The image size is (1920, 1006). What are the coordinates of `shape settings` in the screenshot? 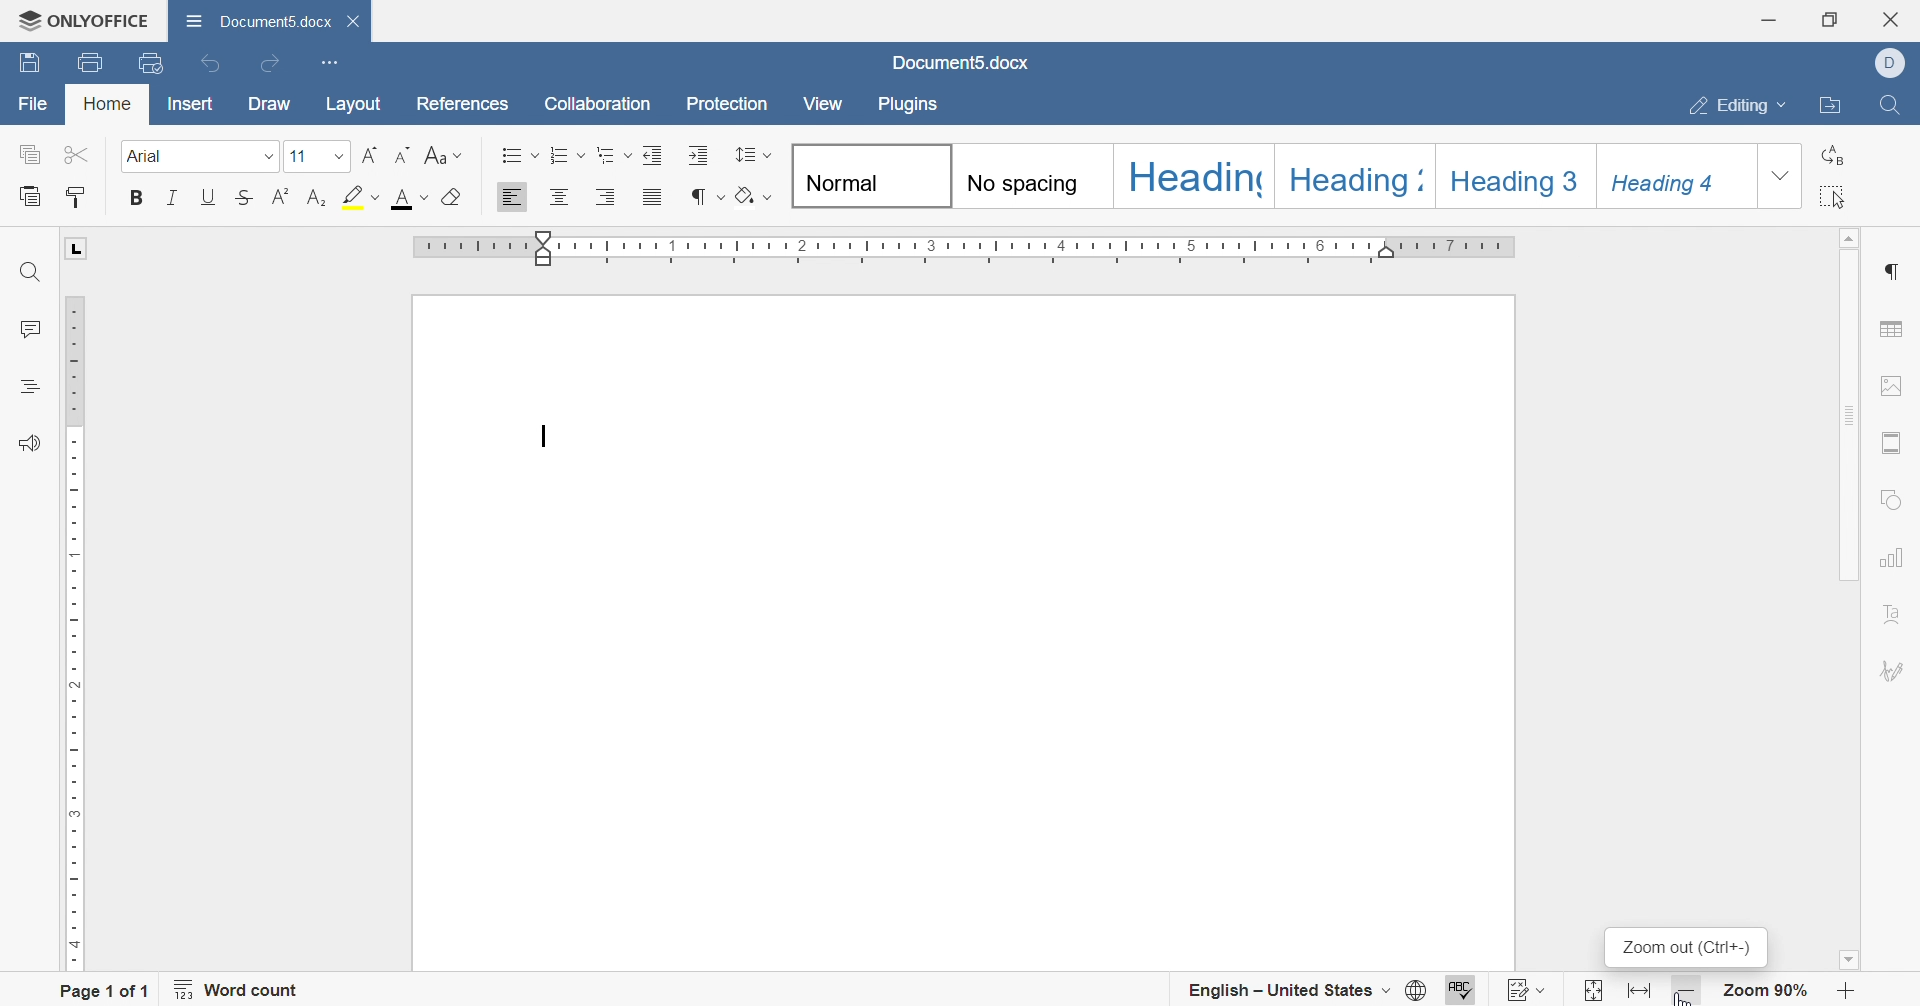 It's located at (1889, 501).